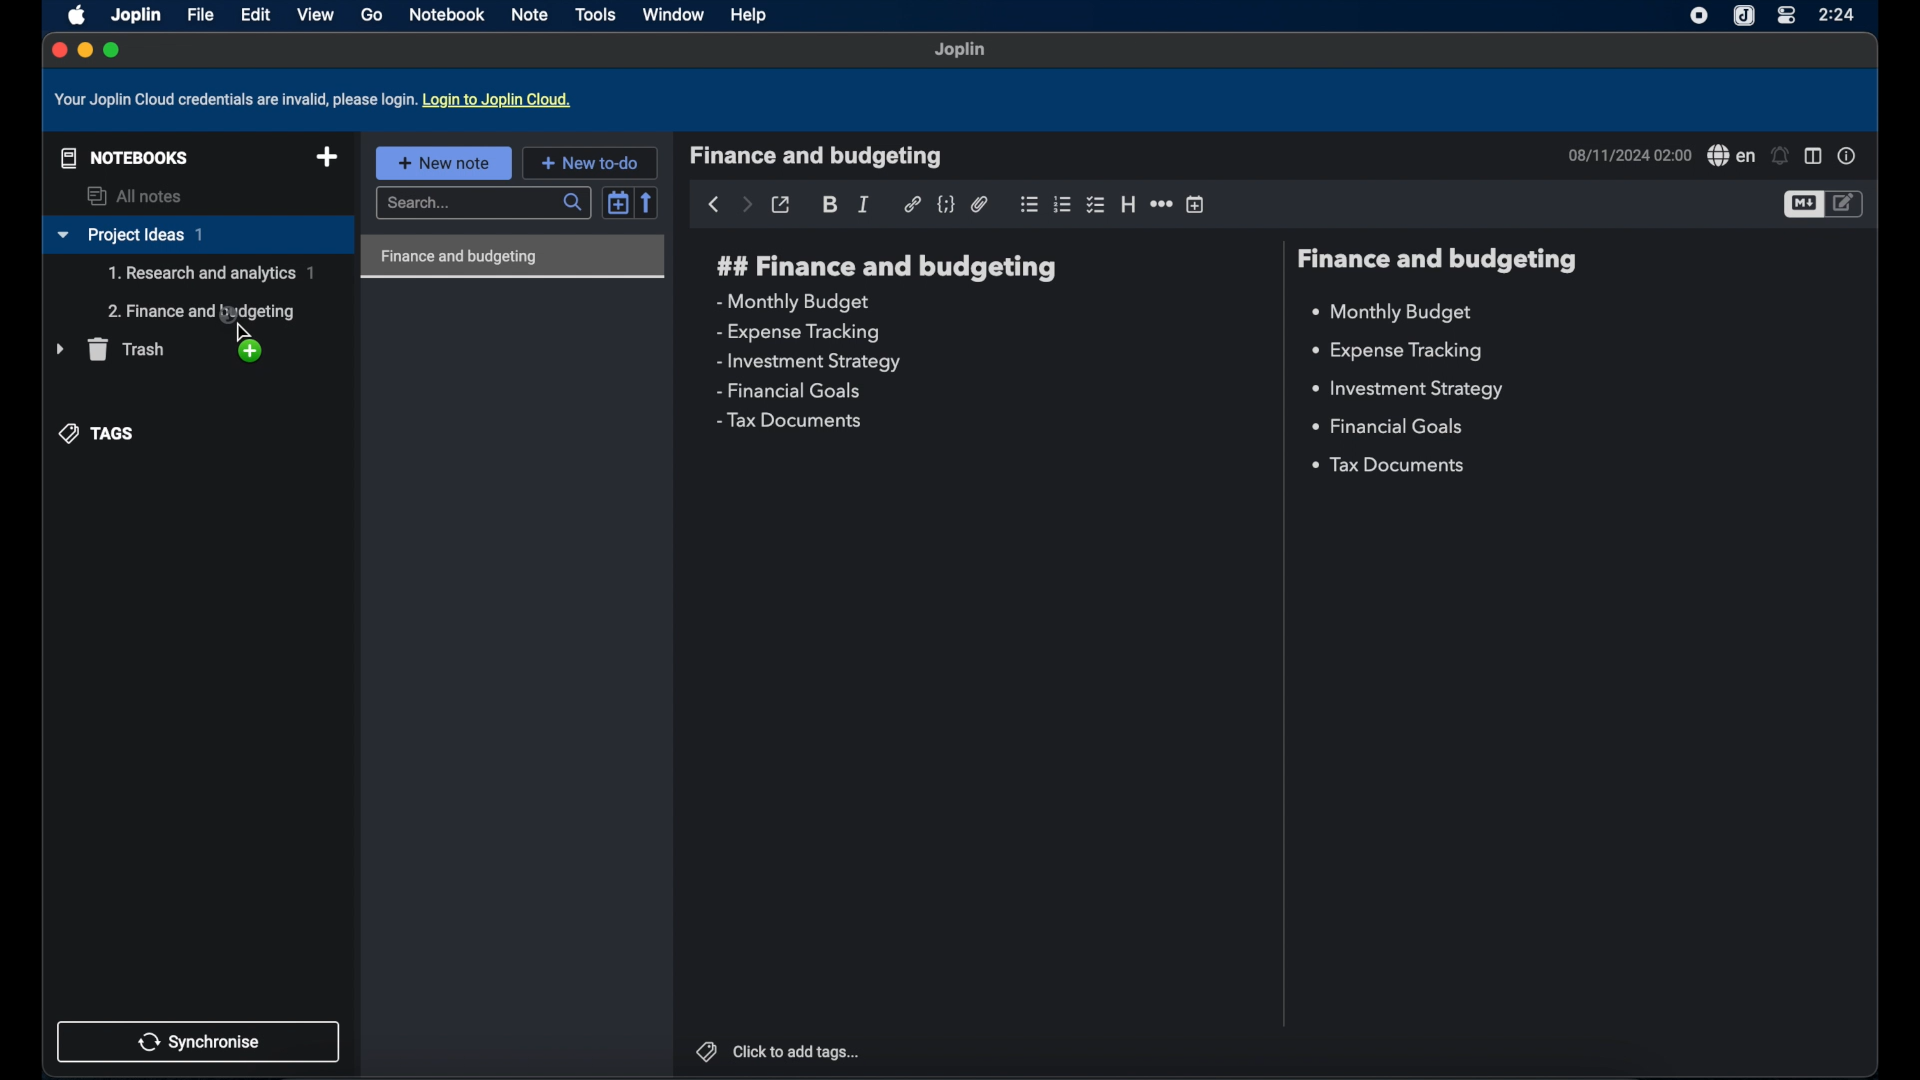  What do you see at coordinates (1745, 16) in the screenshot?
I see `joplin icon` at bounding box center [1745, 16].